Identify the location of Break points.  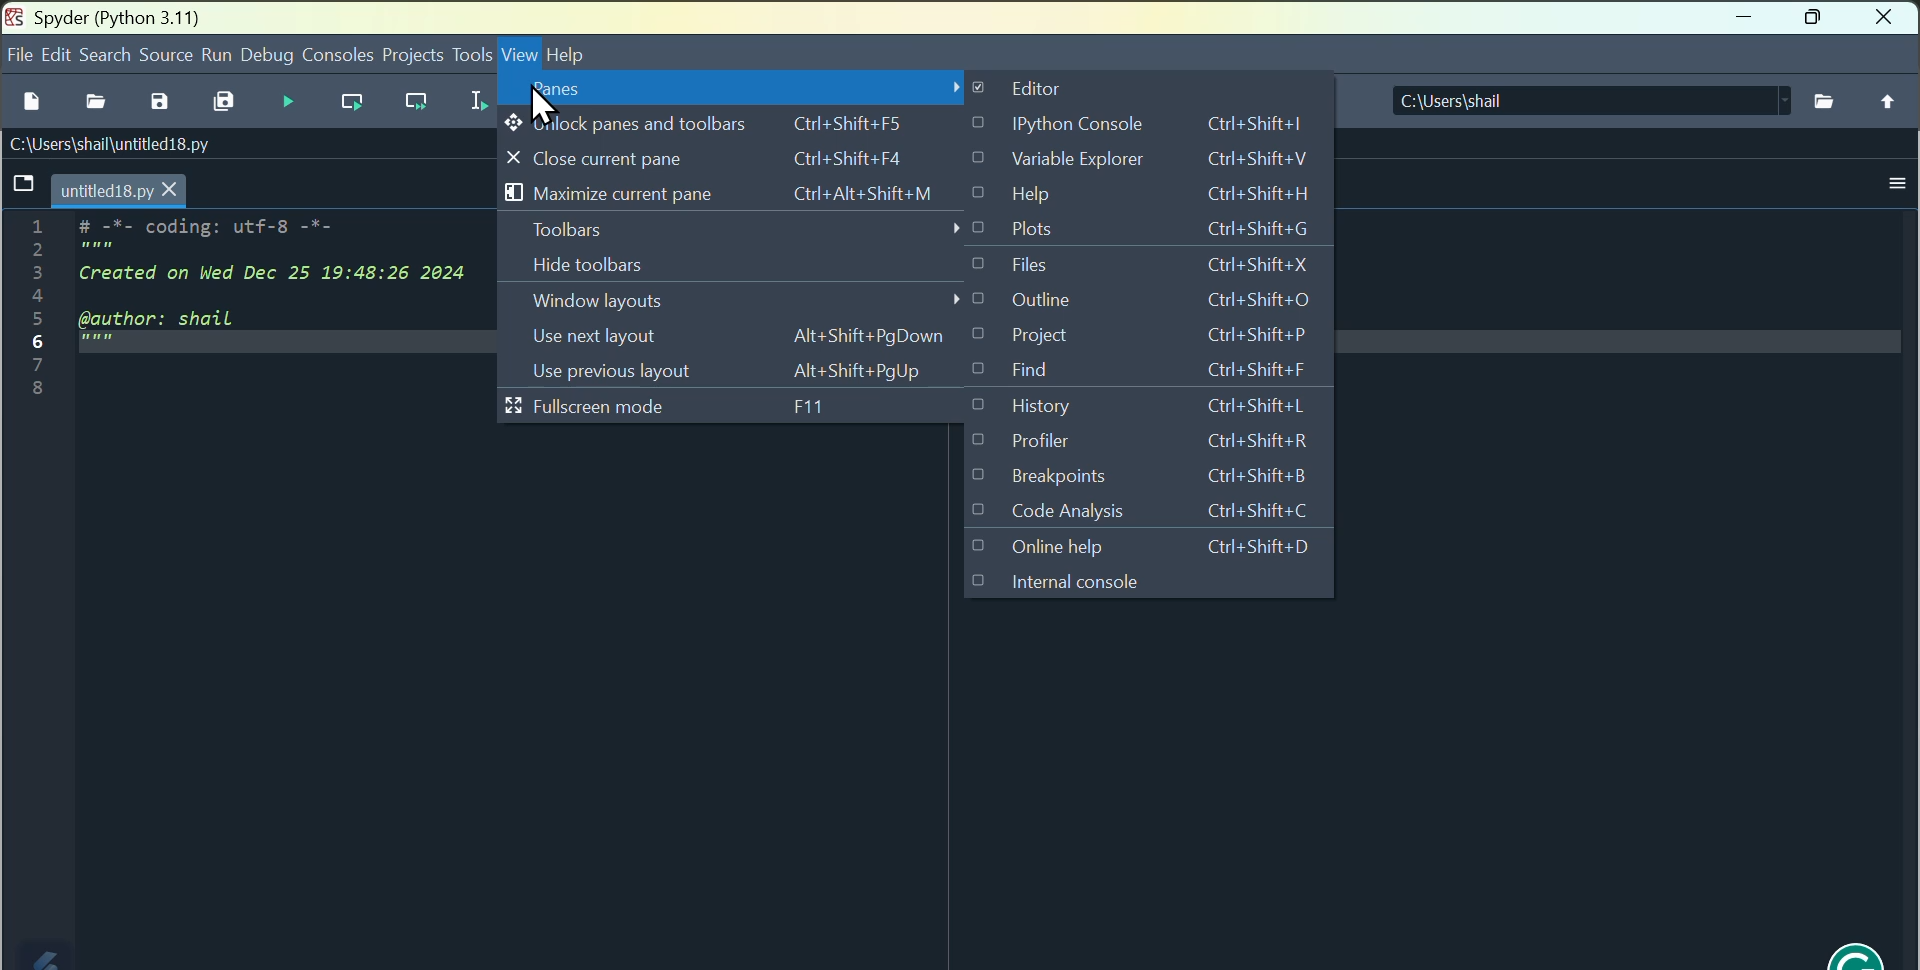
(1150, 478).